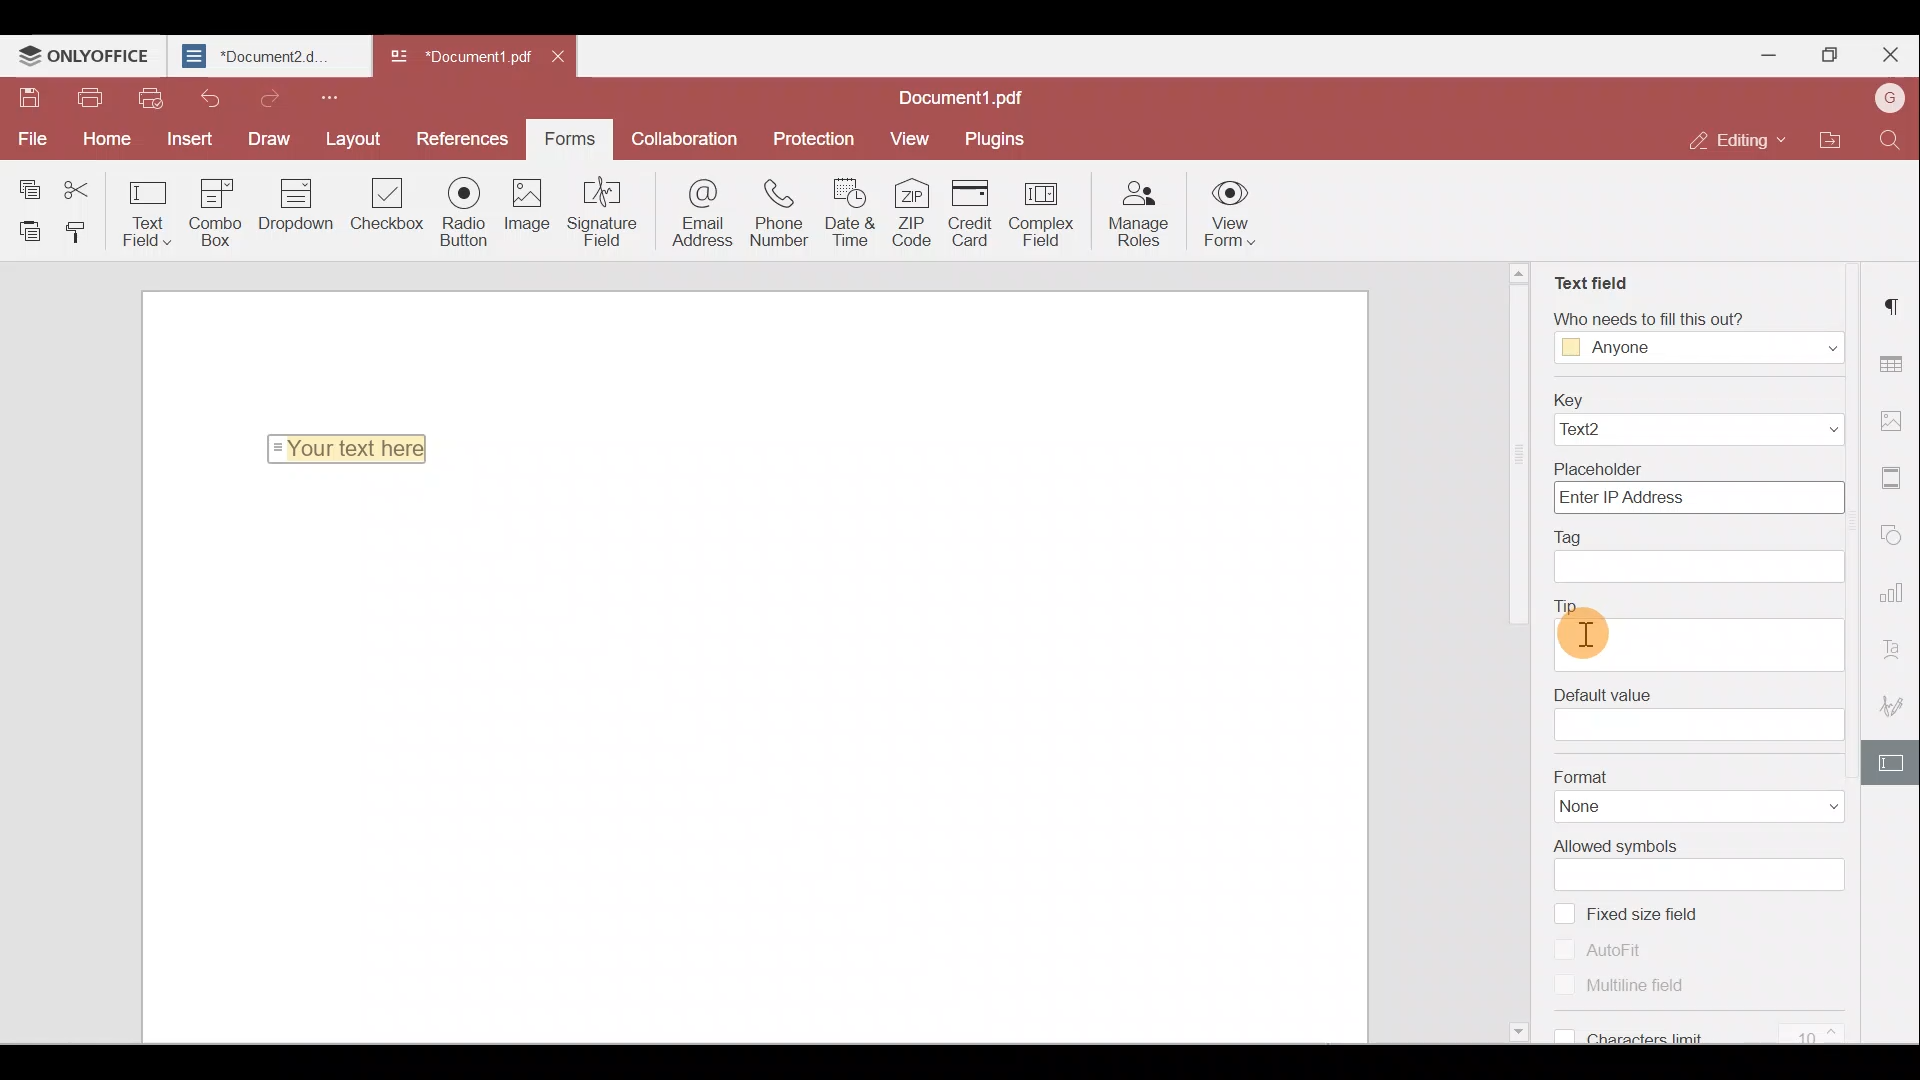 Image resolution: width=1920 pixels, height=1080 pixels. Describe the element at coordinates (266, 56) in the screenshot. I see `*Document2.d` at that location.